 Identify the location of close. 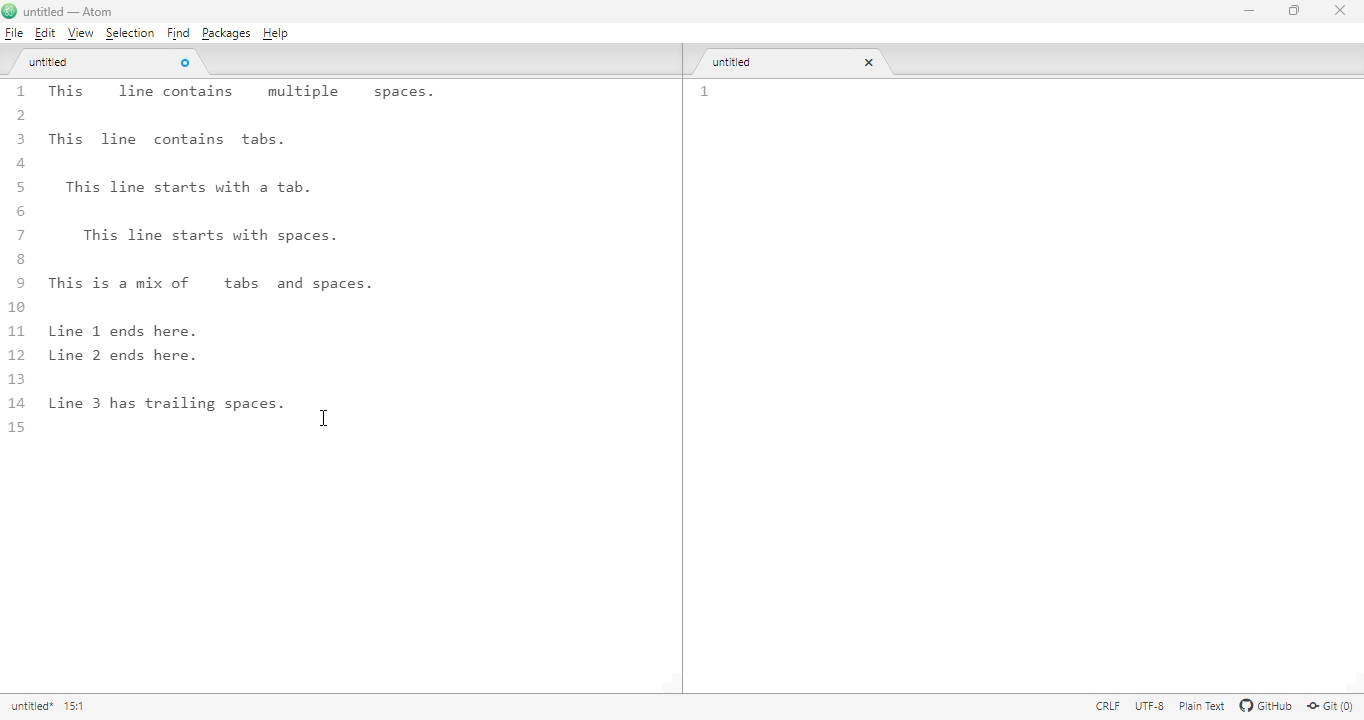
(1340, 9).